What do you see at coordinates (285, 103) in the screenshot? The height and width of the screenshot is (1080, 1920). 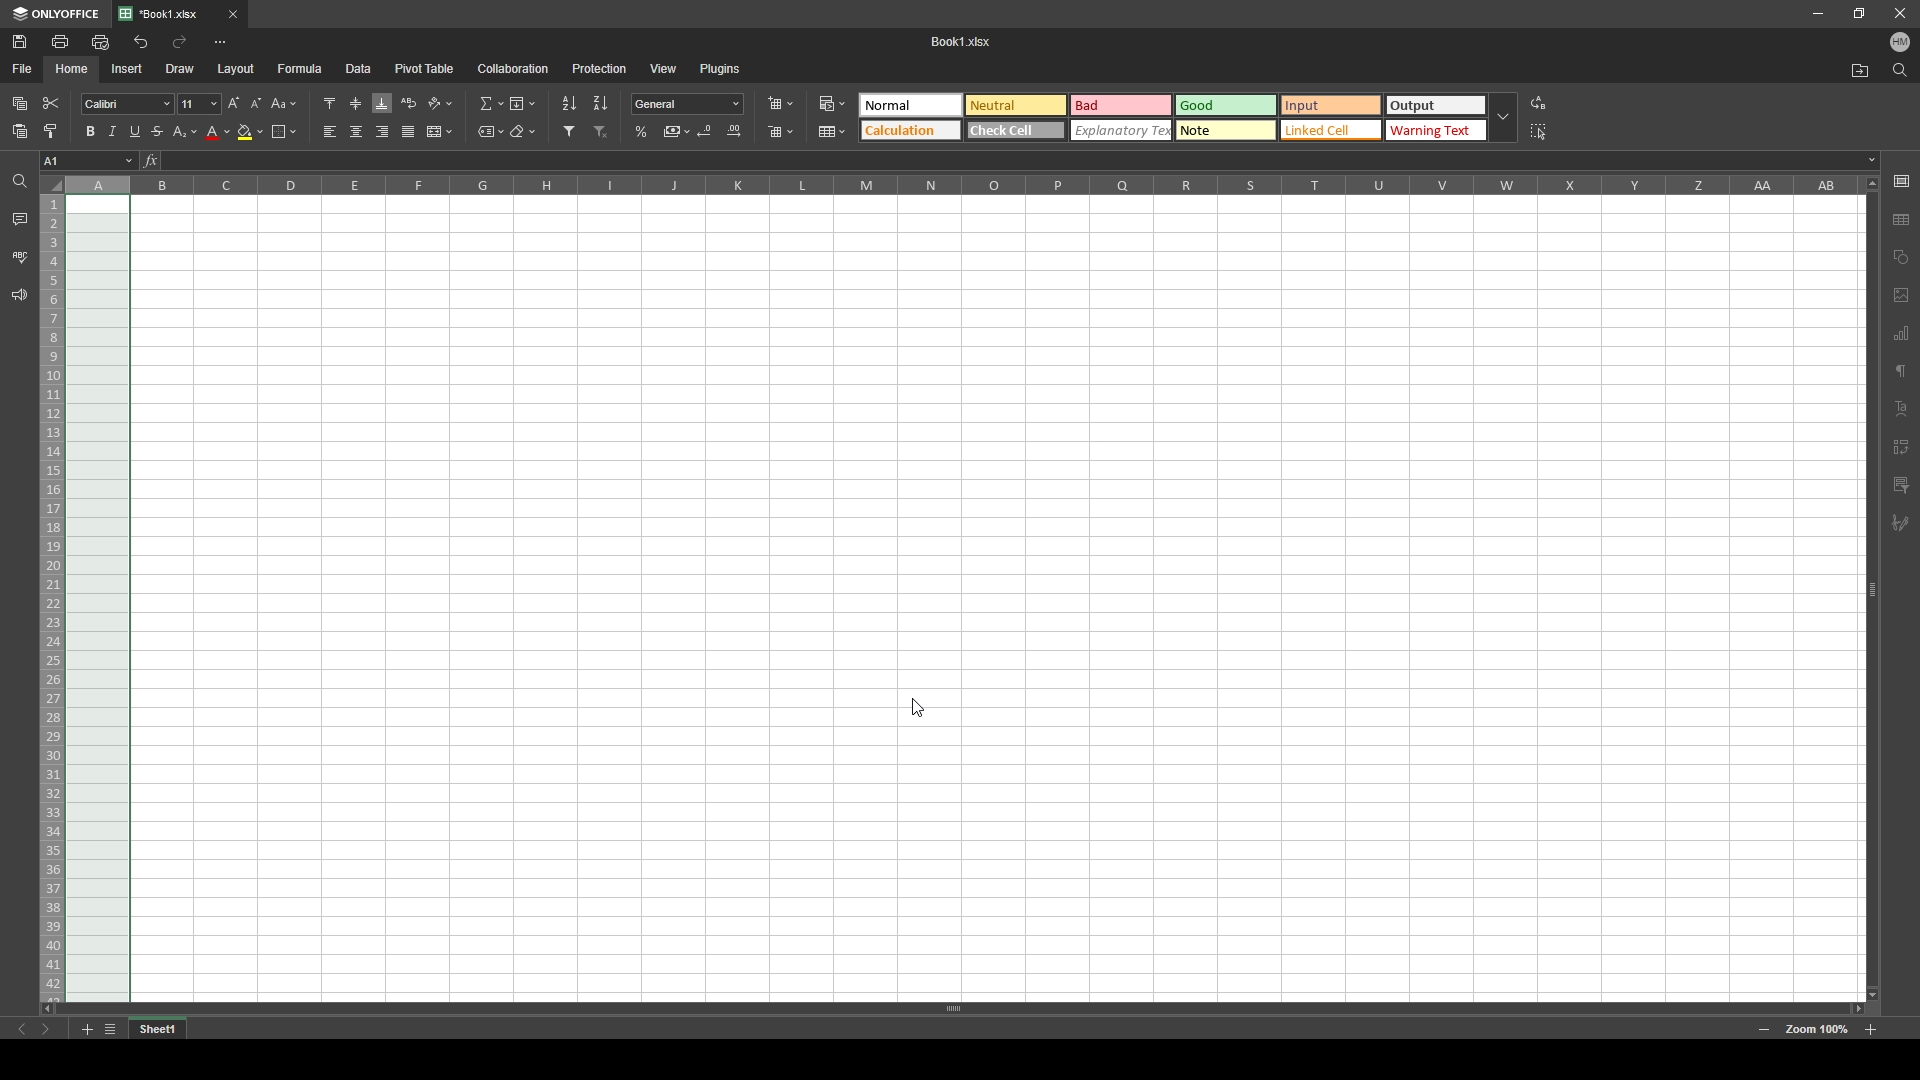 I see `change case` at bounding box center [285, 103].